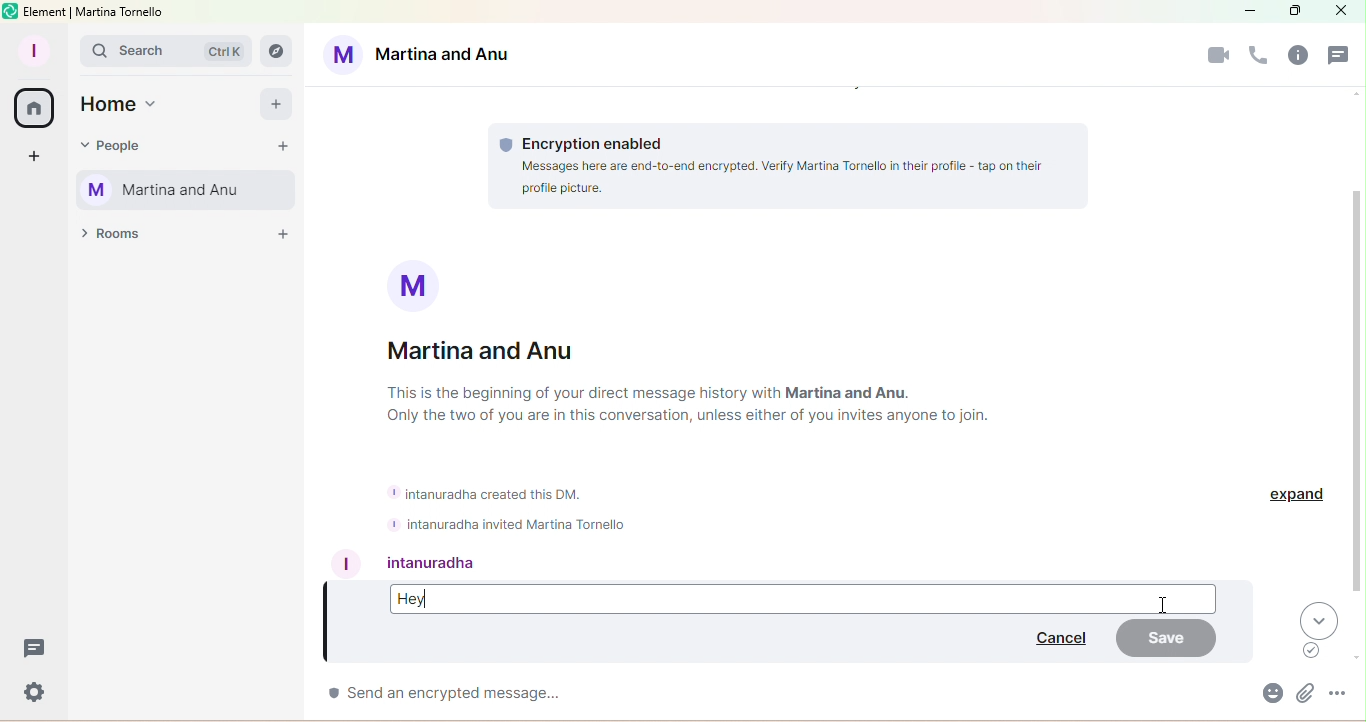 The width and height of the screenshot is (1366, 722). I want to click on Profile picture, so click(417, 284).